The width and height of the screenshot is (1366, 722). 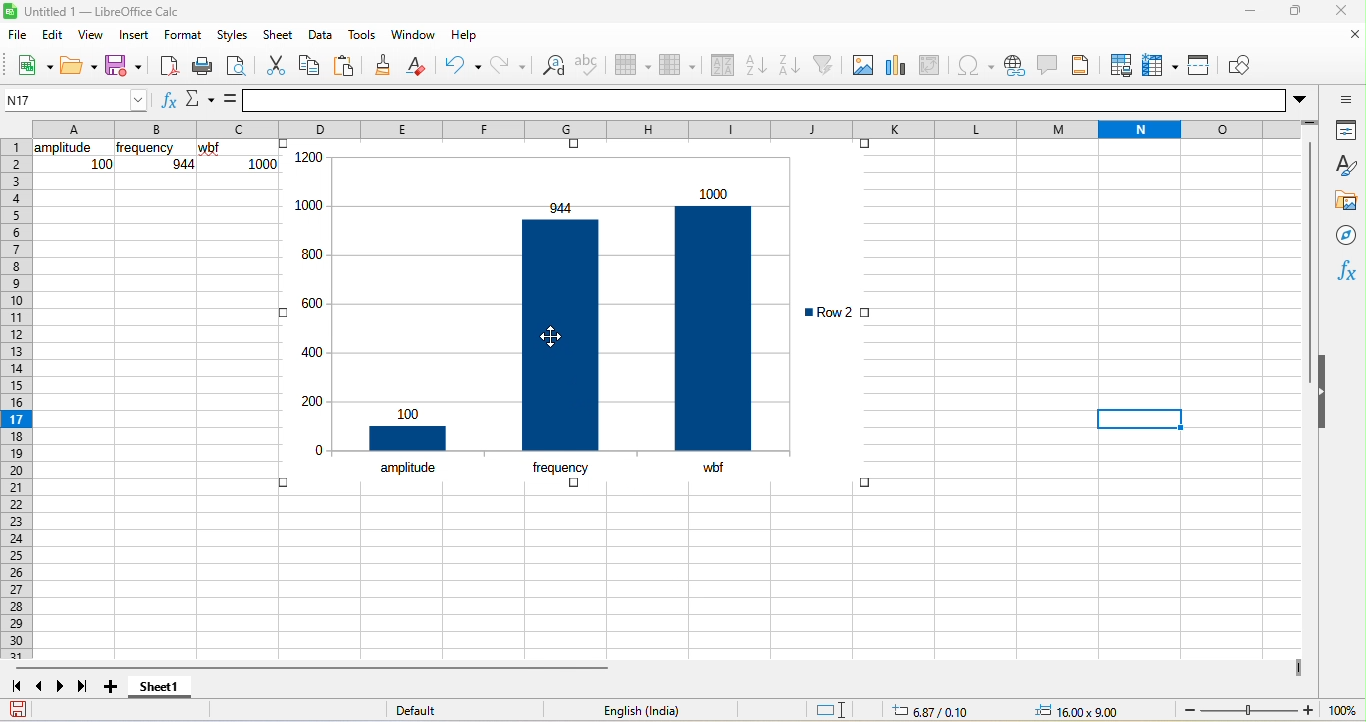 What do you see at coordinates (208, 68) in the screenshot?
I see `print` at bounding box center [208, 68].